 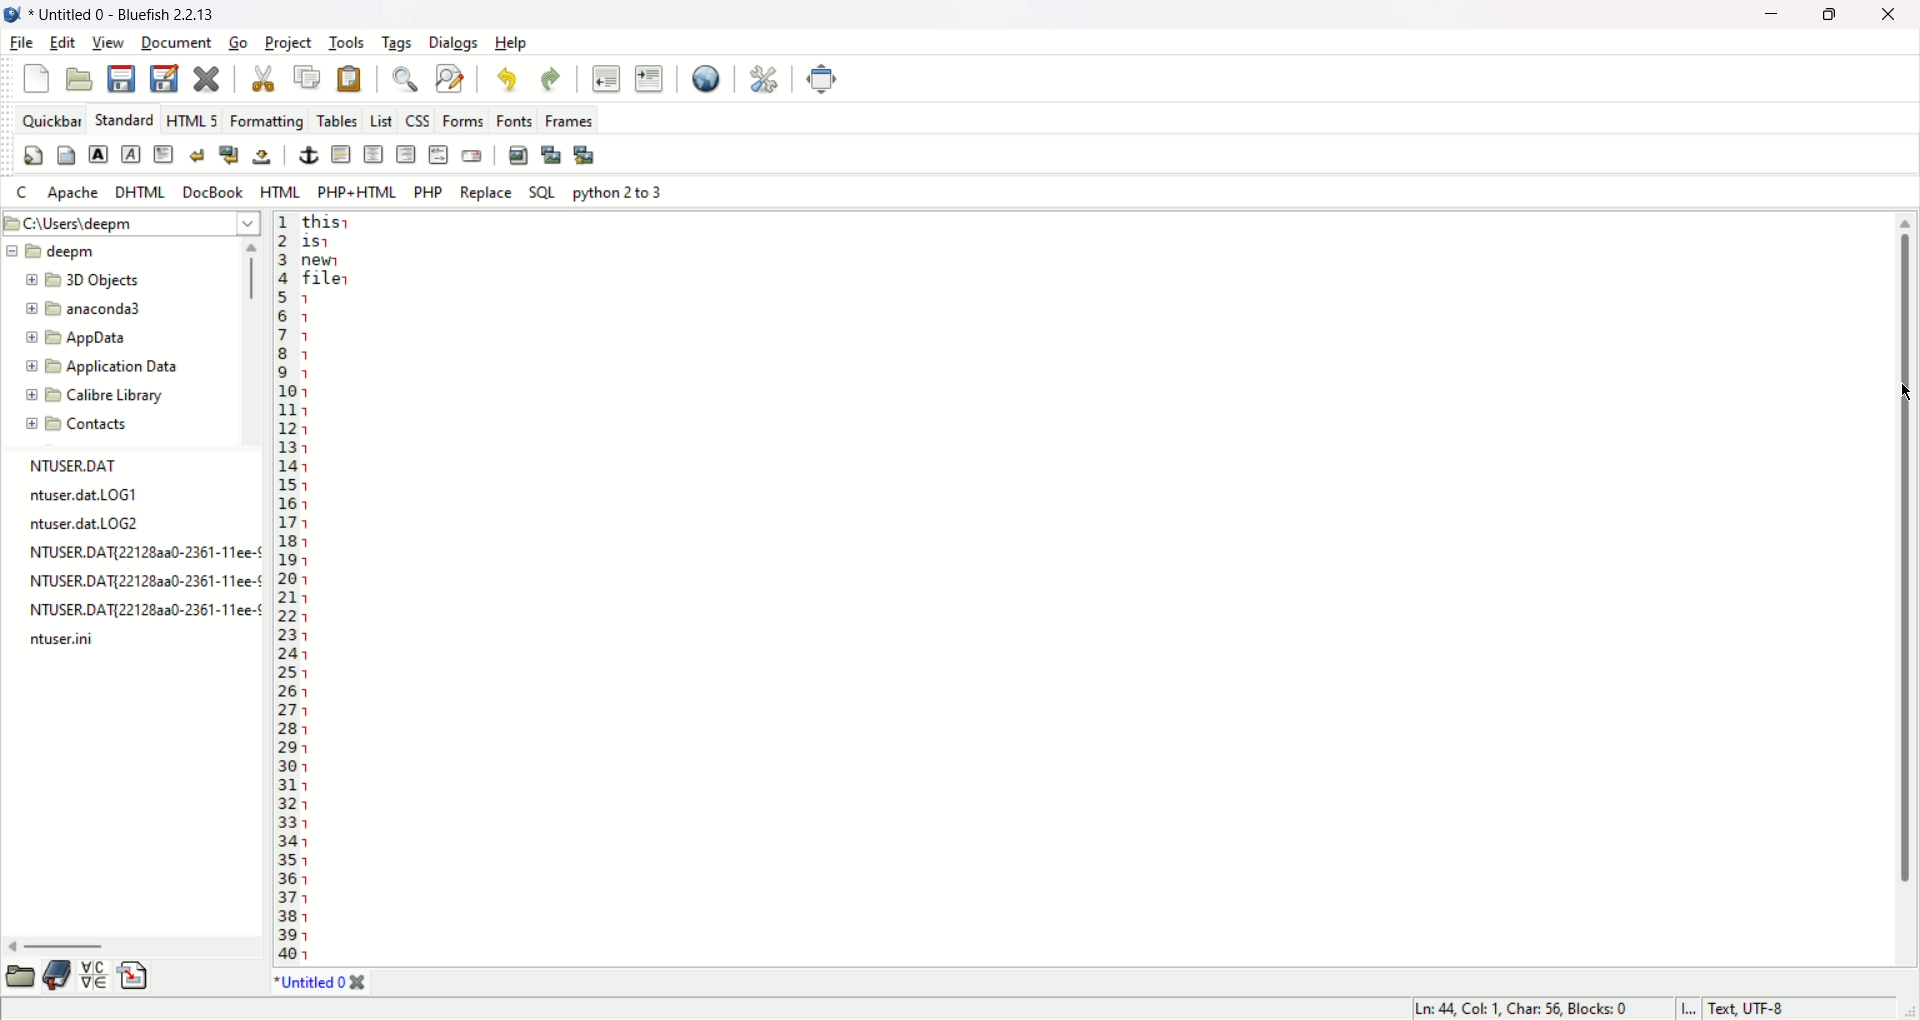 What do you see at coordinates (1525, 1009) in the screenshot?
I see `cusor position` at bounding box center [1525, 1009].